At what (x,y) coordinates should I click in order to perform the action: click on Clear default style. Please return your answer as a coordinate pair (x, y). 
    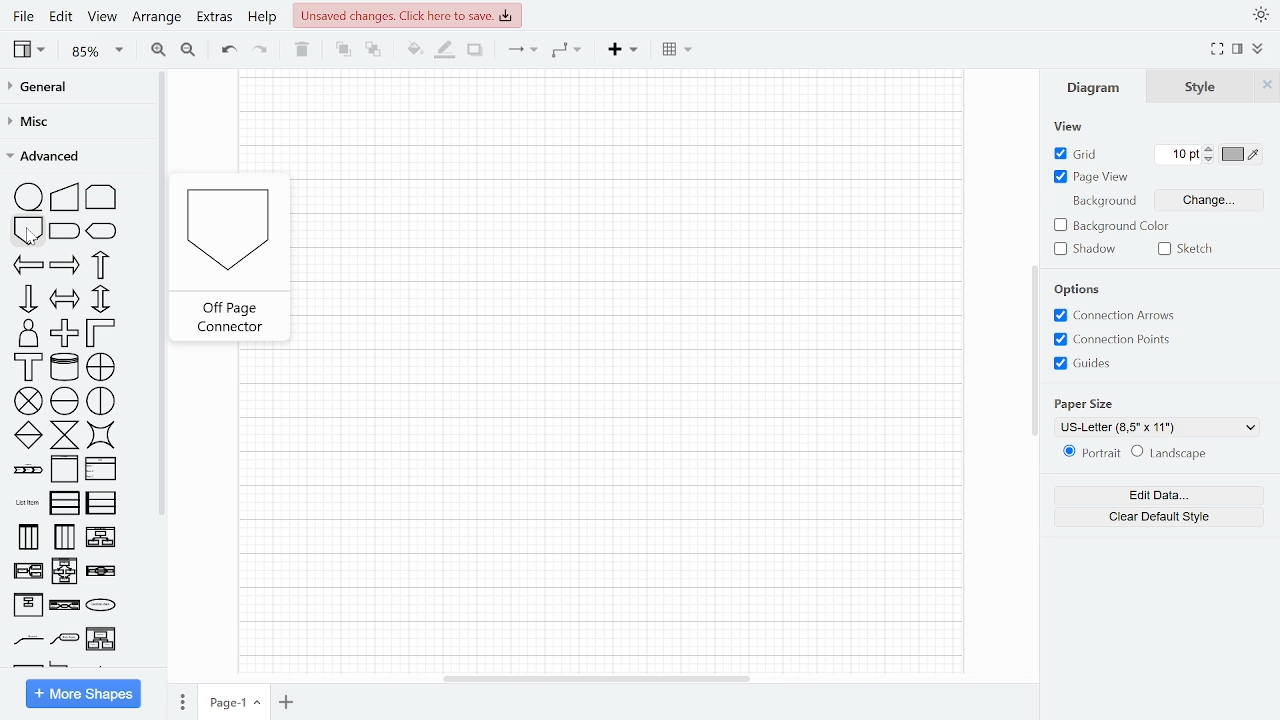
    Looking at the image, I should click on (1163, 517).